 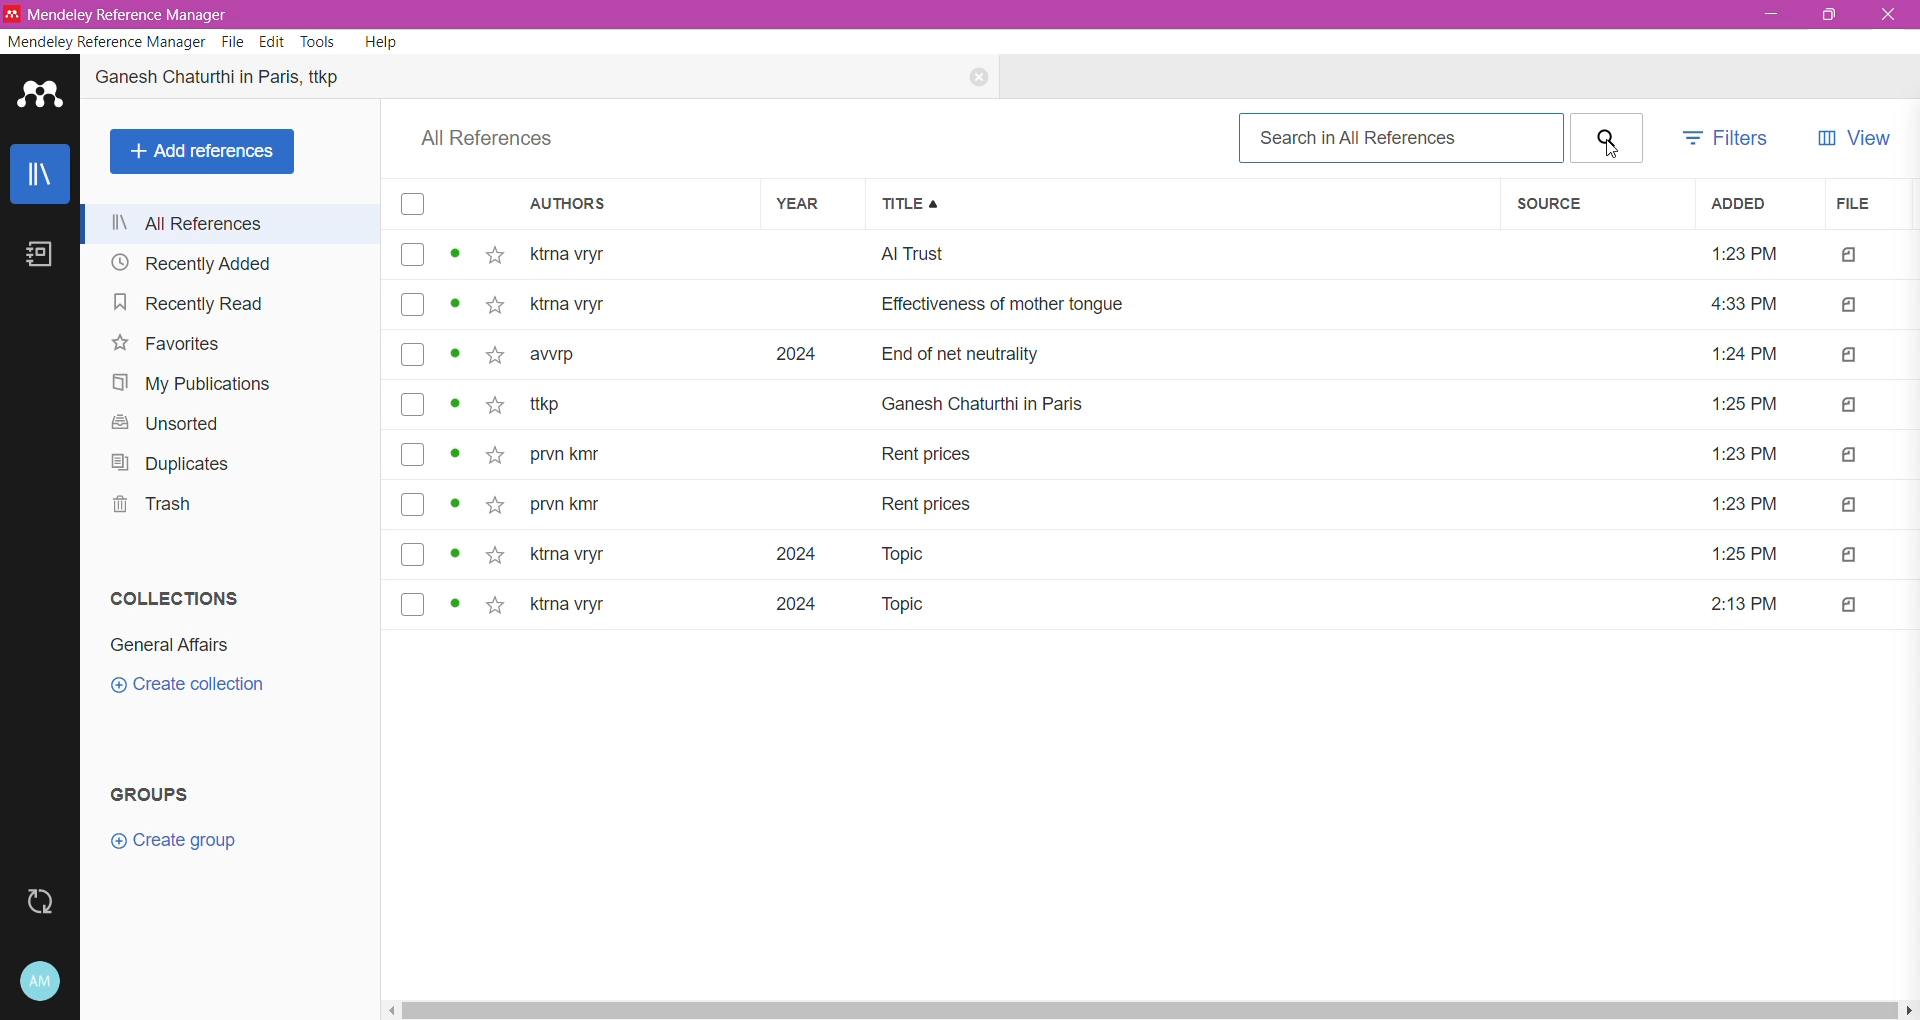 I want to click on Recently Added, so click(x=189, y=262).